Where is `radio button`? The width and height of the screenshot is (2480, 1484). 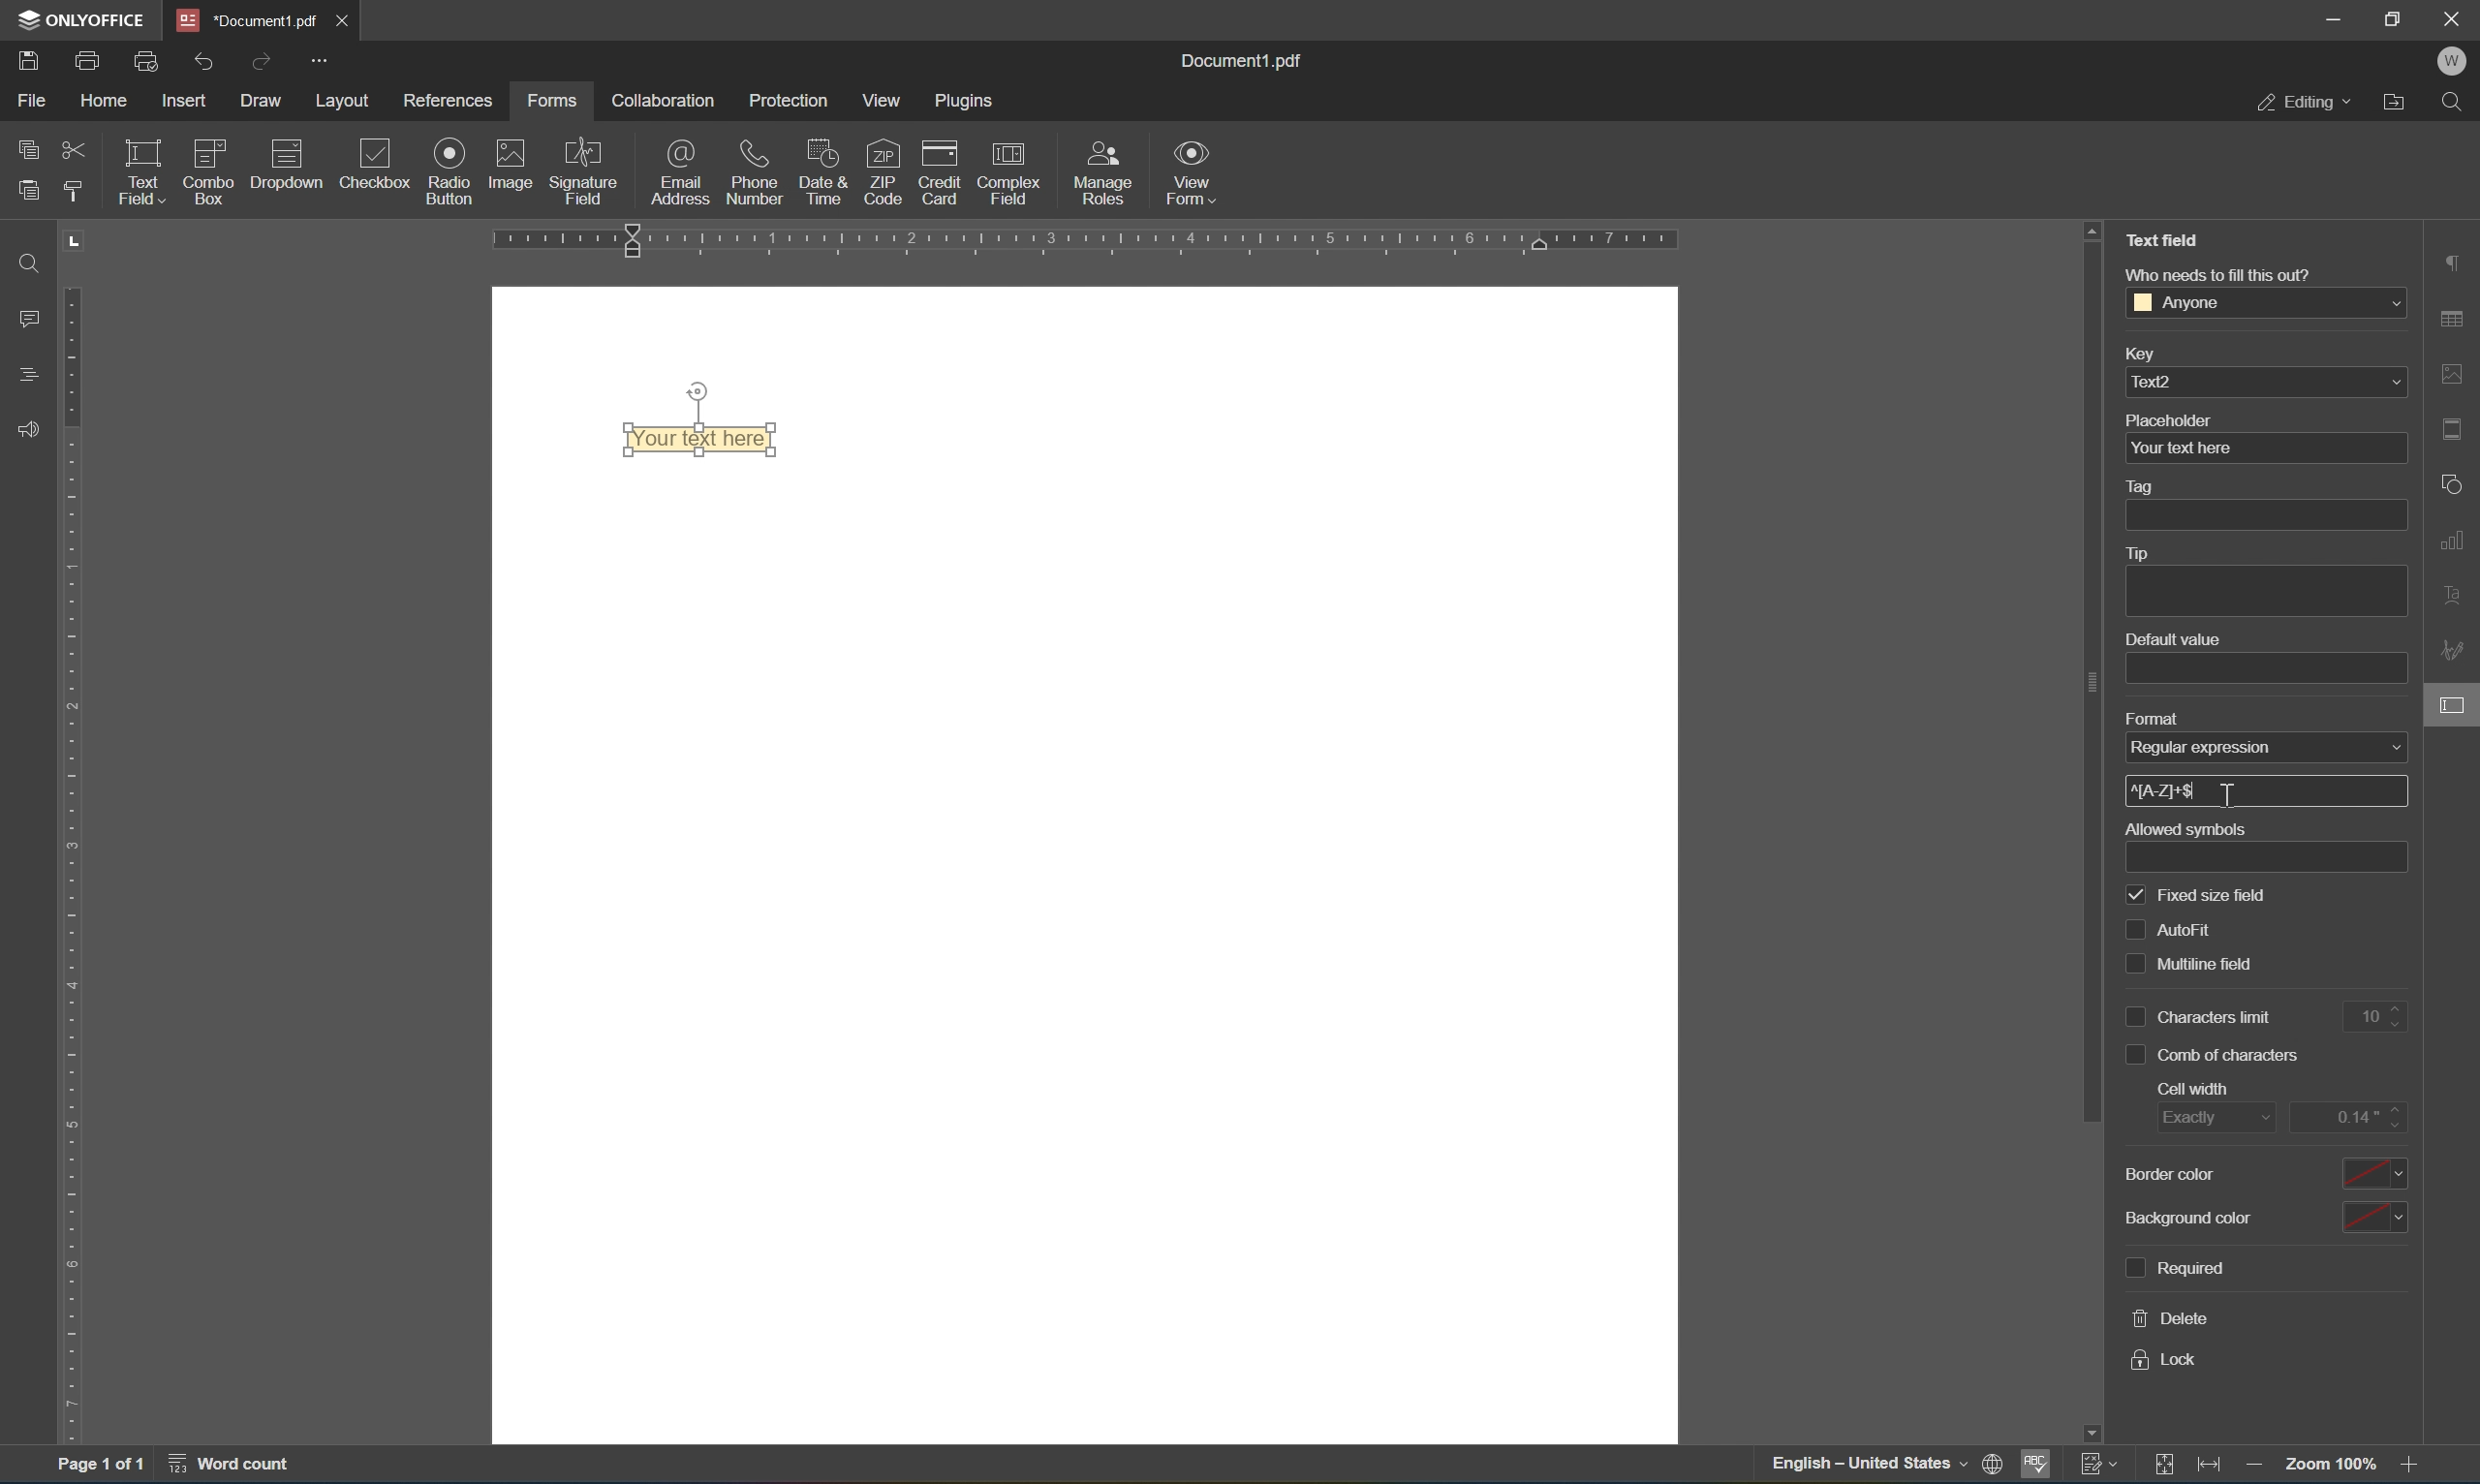
radio button is located at coordinates (448, 170).